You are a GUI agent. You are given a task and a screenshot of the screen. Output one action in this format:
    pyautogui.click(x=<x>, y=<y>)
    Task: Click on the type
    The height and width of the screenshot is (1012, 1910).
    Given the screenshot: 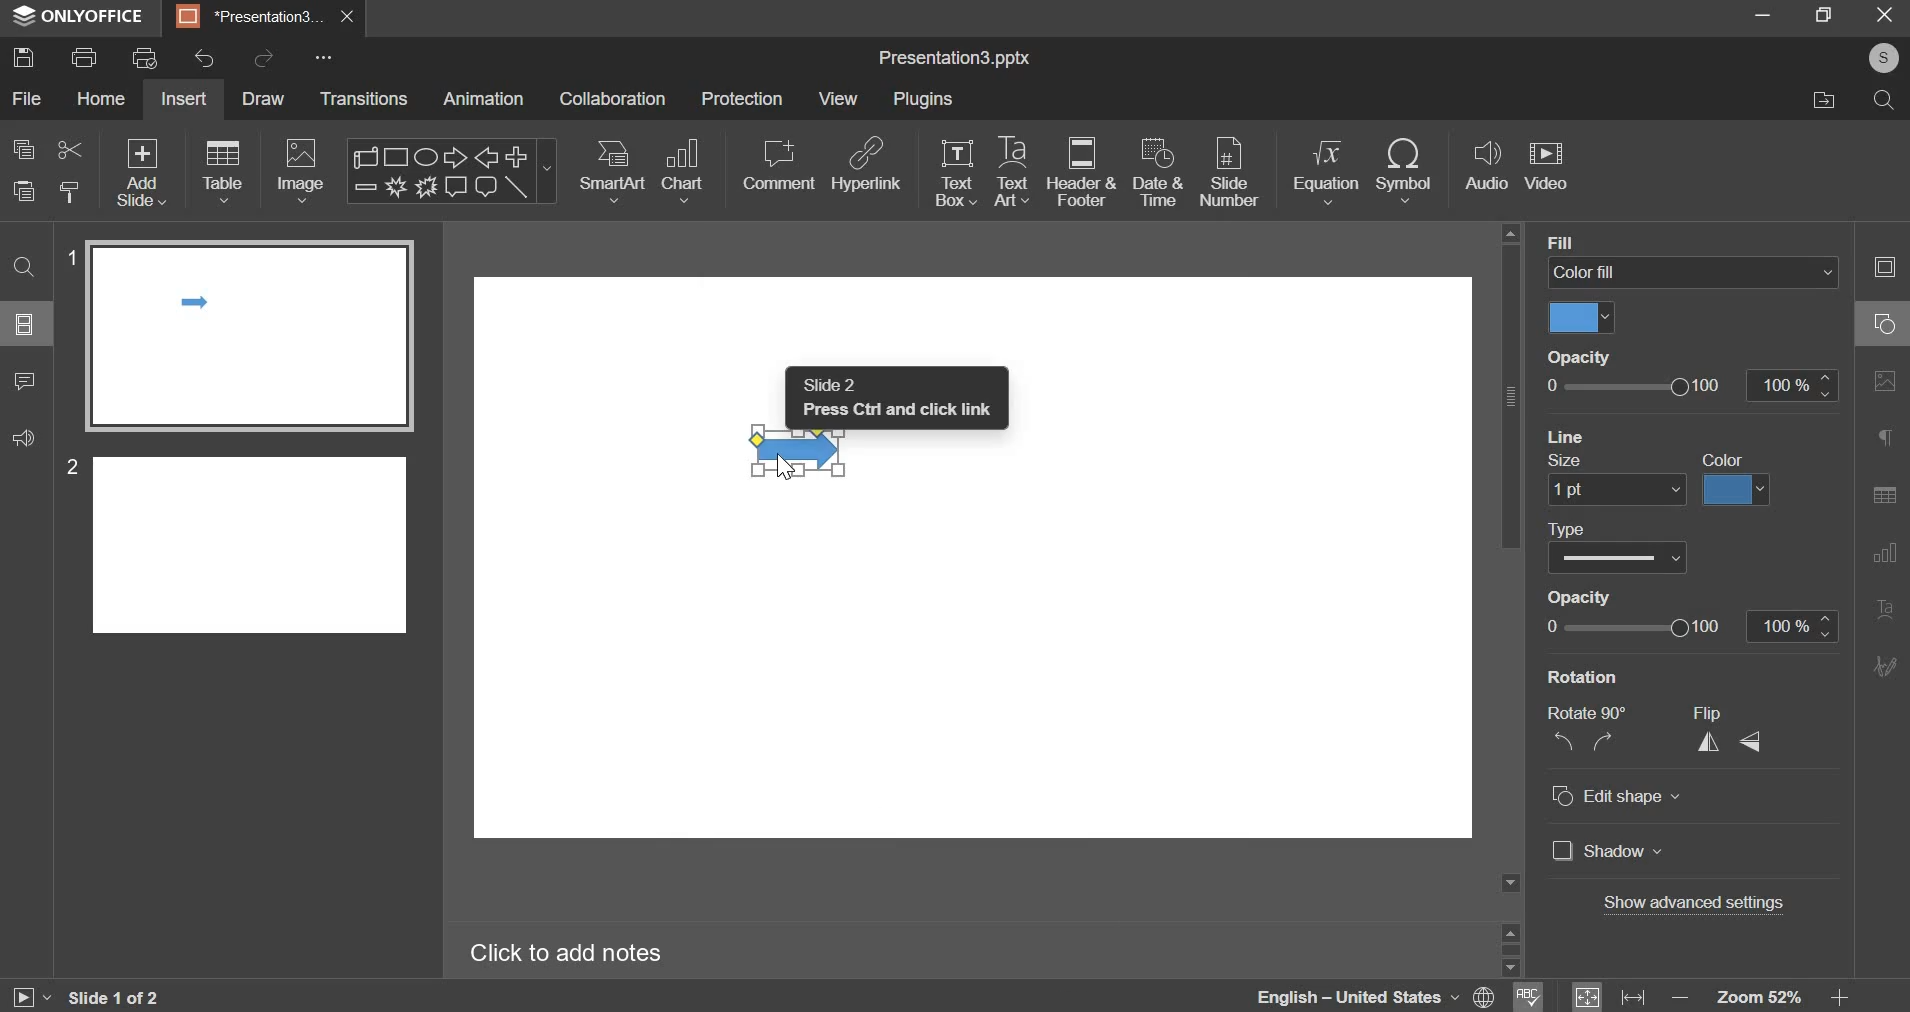 What is the action you would take?
    pyautogui.click(x=1568, y=530)
    